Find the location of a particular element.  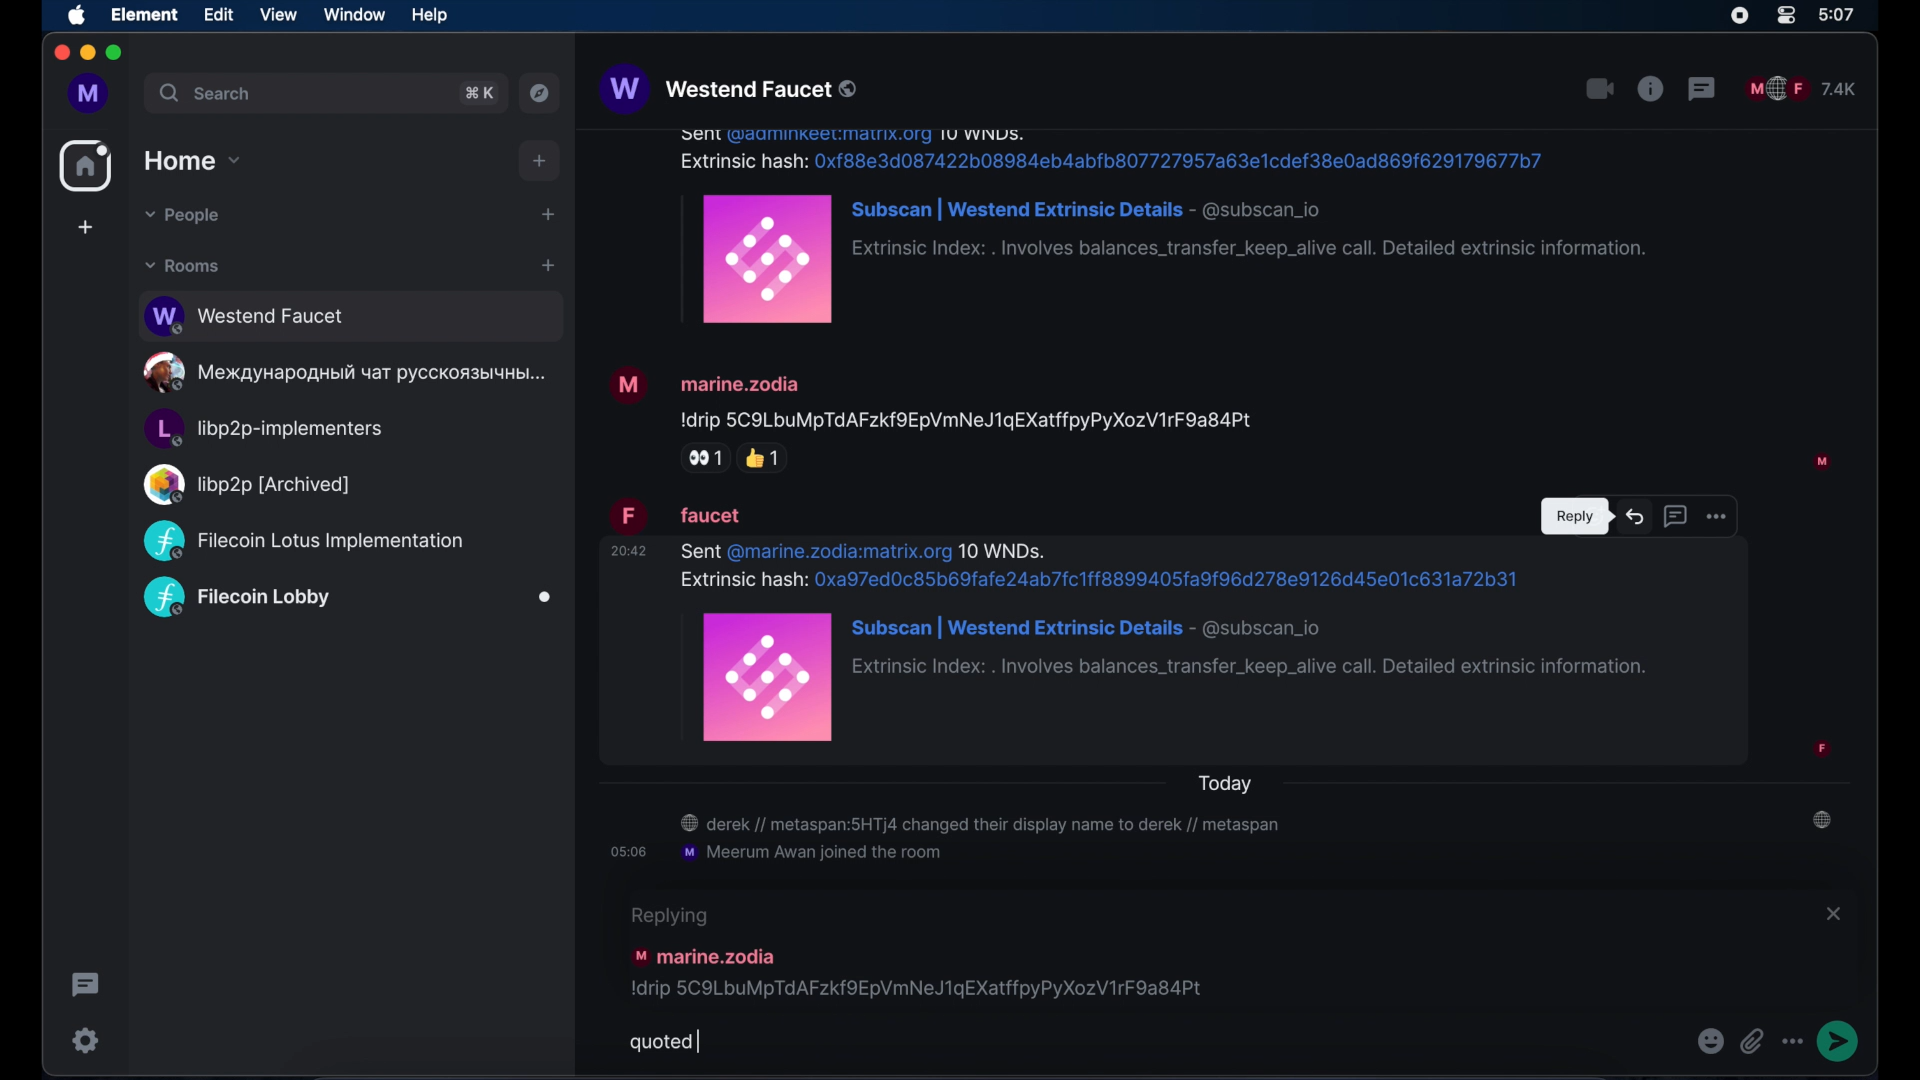

home drop down is located at coordinates (193, 160).